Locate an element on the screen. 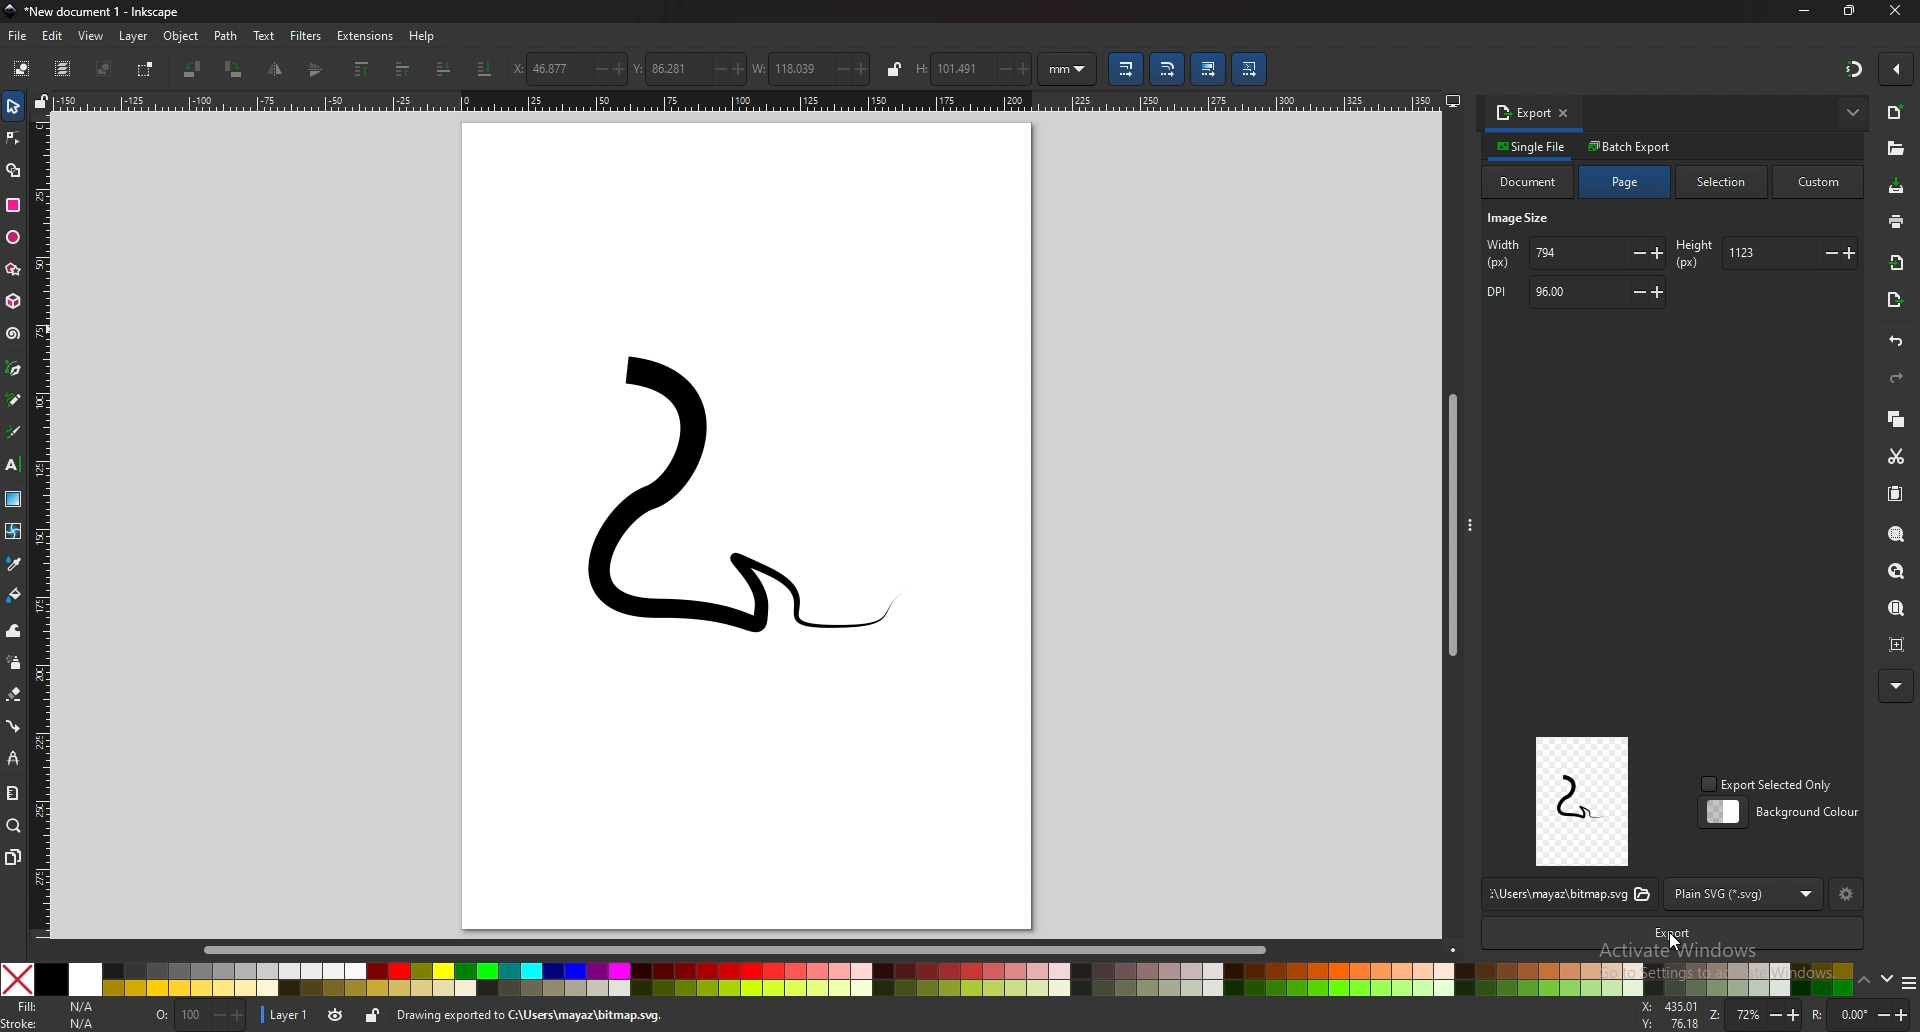 The height and width of the screenshot is (1032, 1920). dpi is located at coordinates (1573, 293).